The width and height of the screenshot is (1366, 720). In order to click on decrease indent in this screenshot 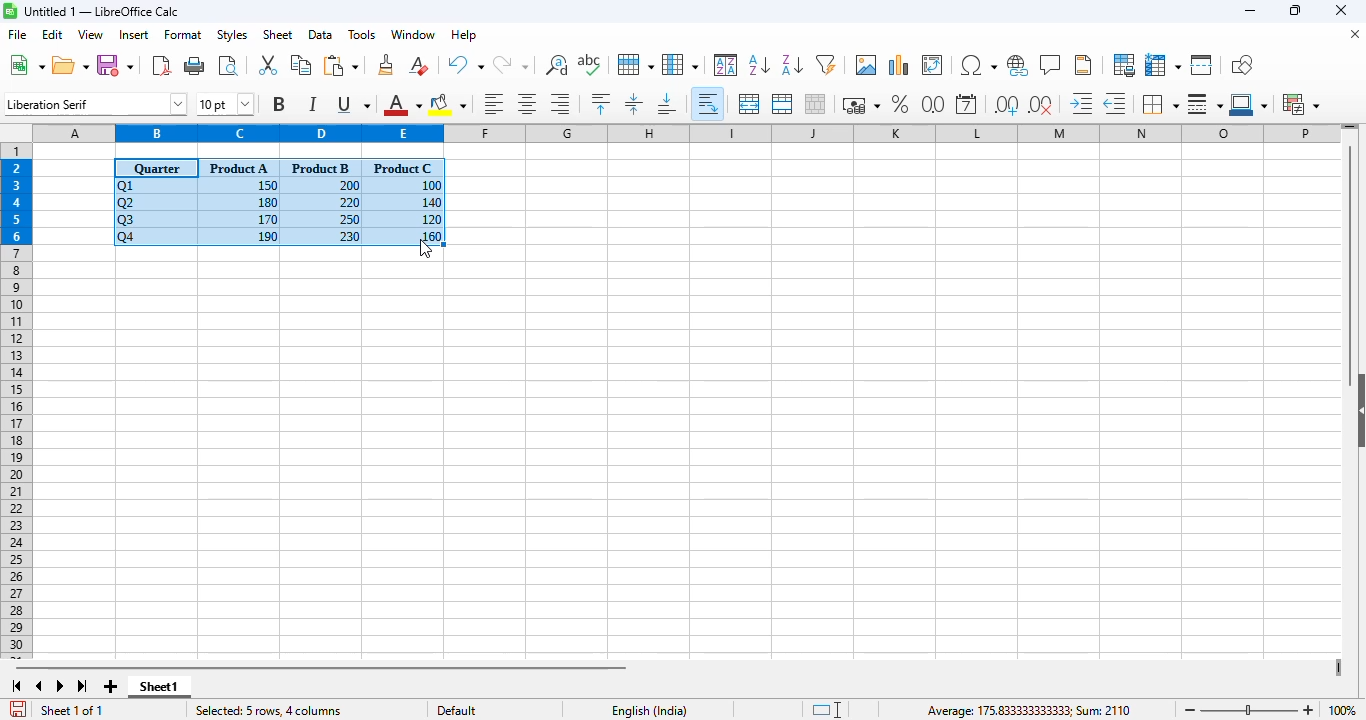, I will do `click(1117, 103)`.